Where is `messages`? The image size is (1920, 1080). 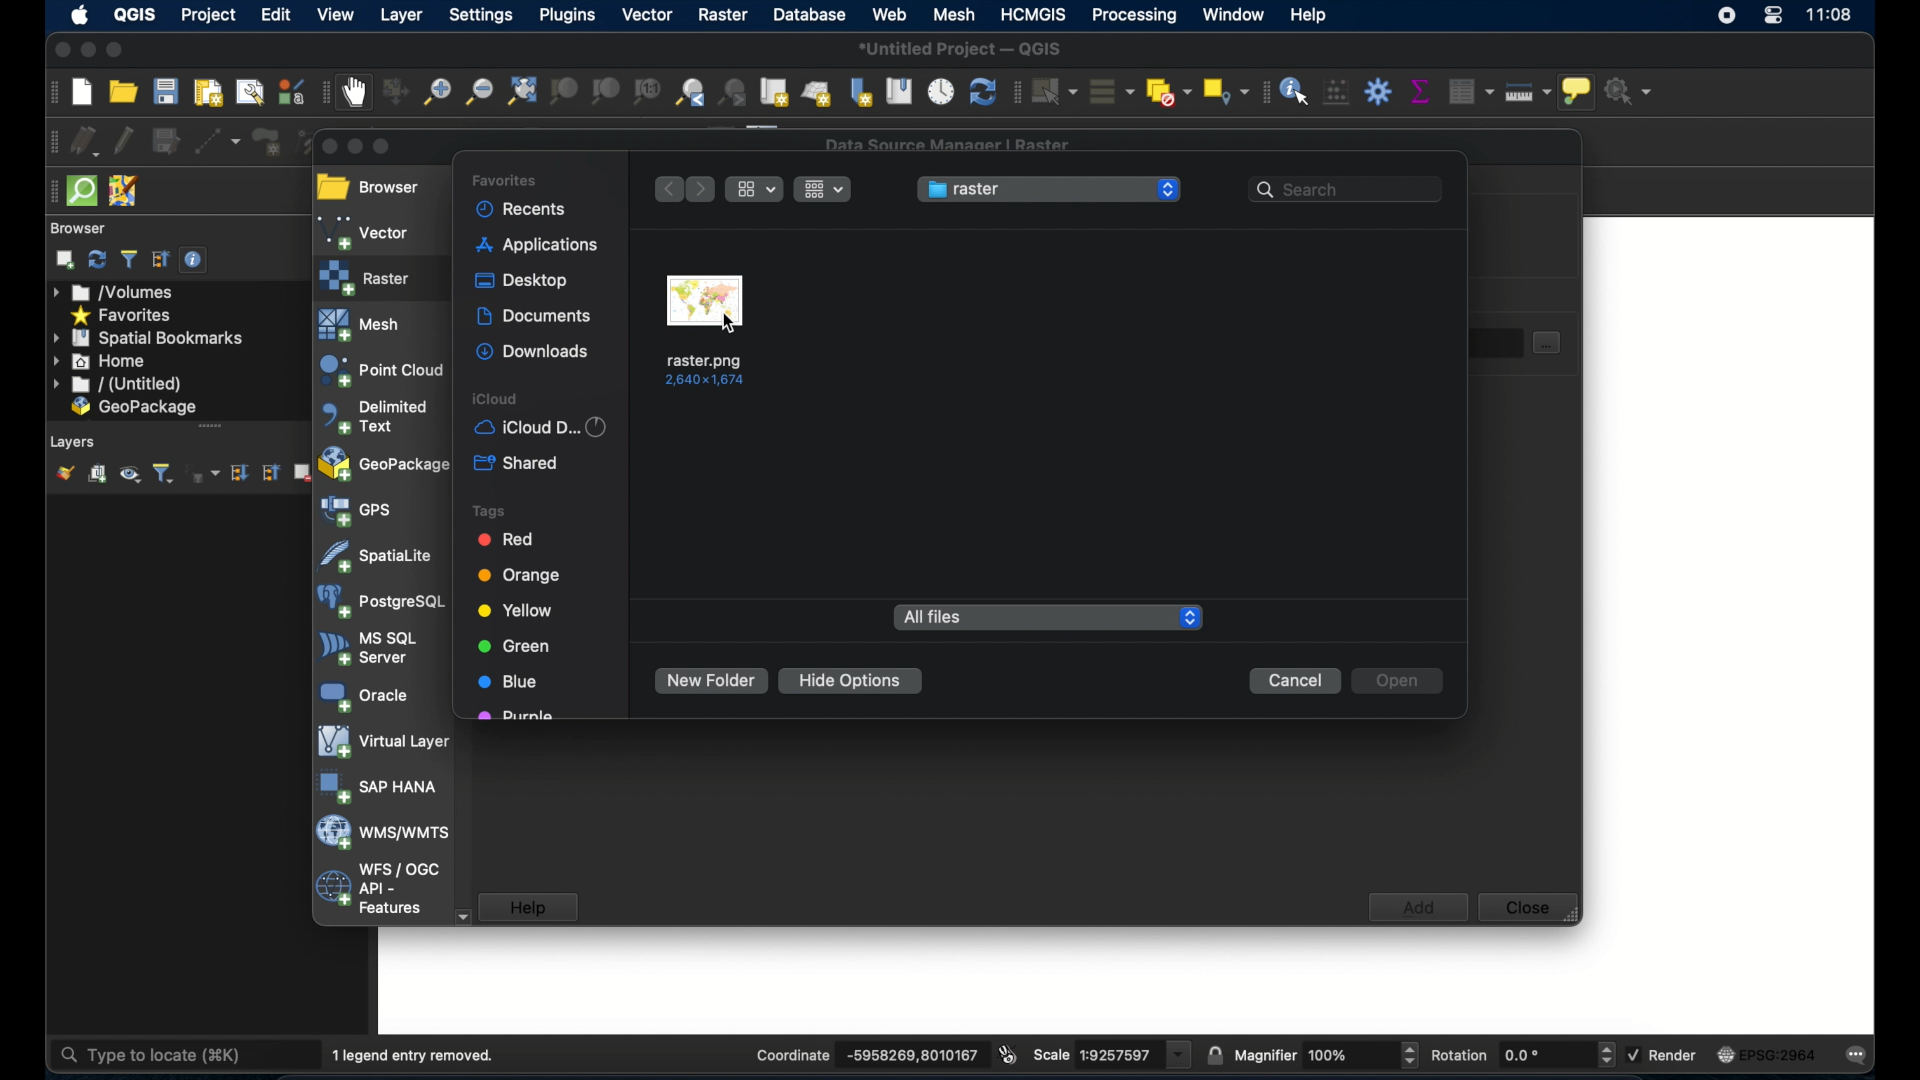
messages is located at coordinates (1862, 1054).